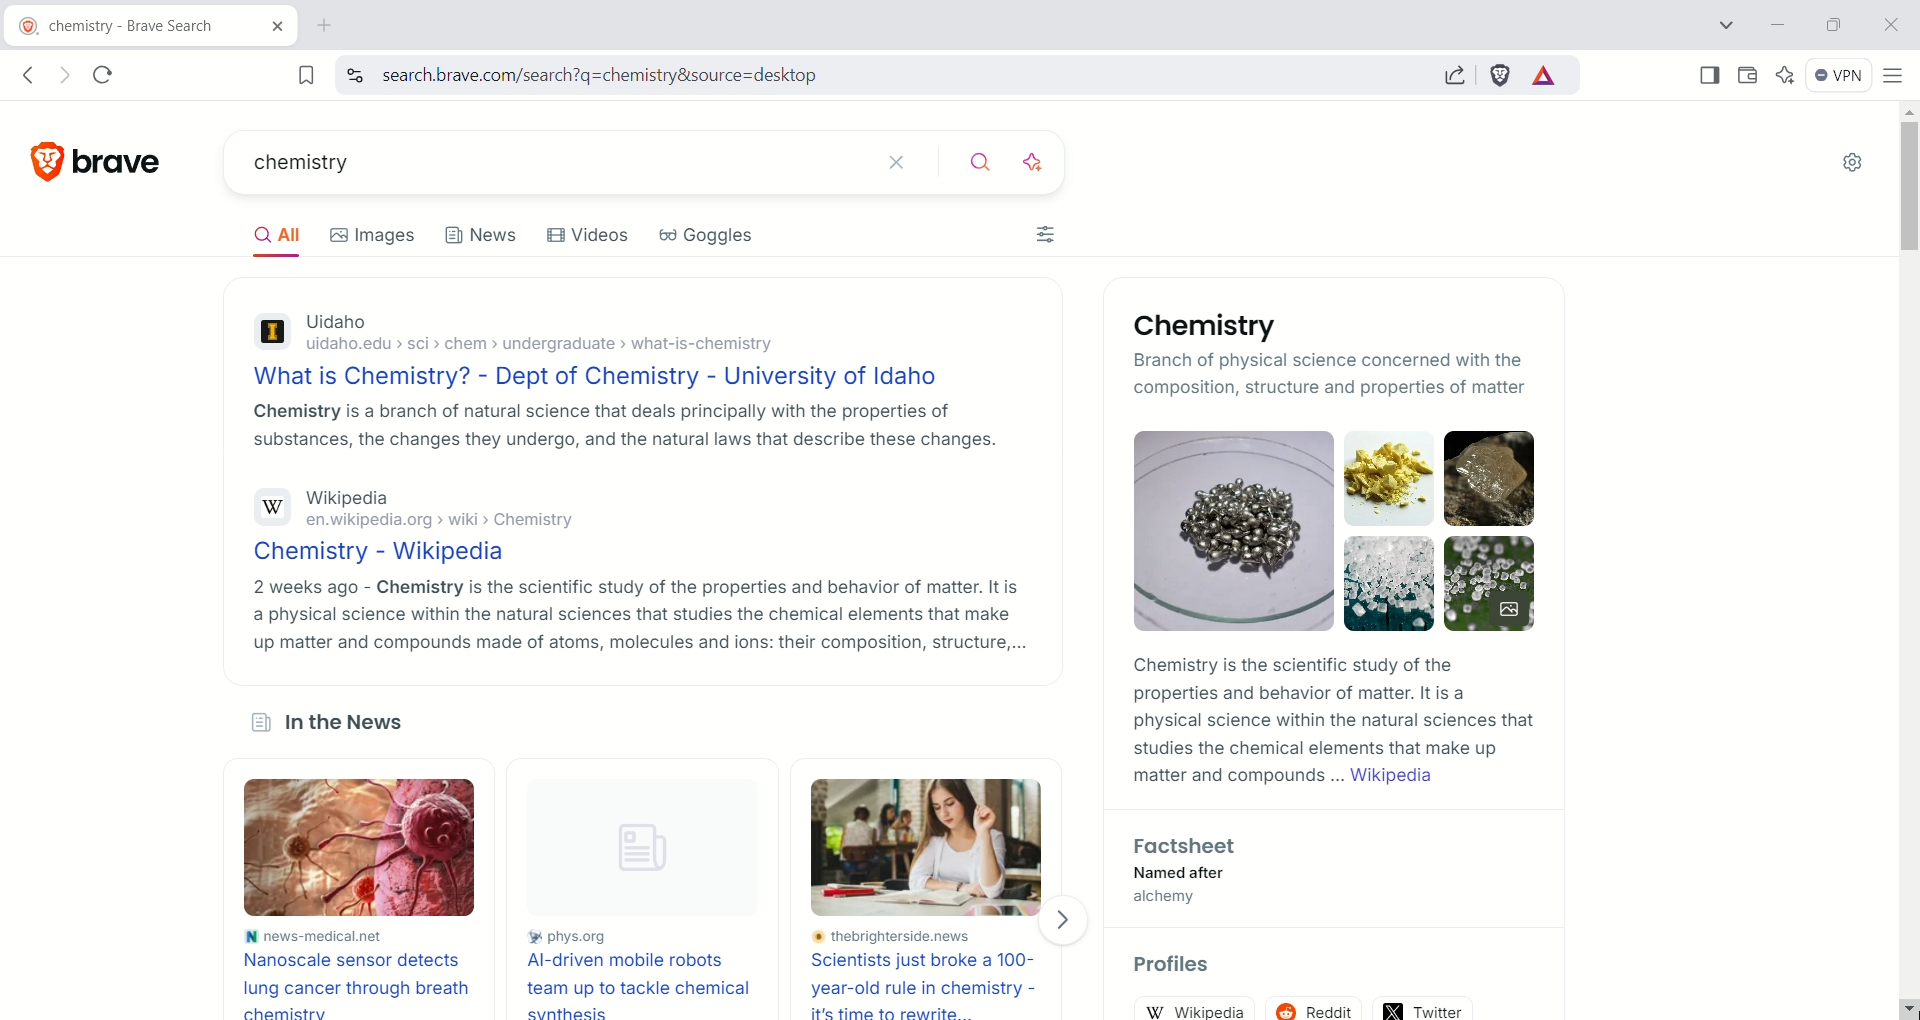 The image size is (1920, 1020). Describe the element at coordinates (898, 160) in the screenshot. I see `clear` at that location.